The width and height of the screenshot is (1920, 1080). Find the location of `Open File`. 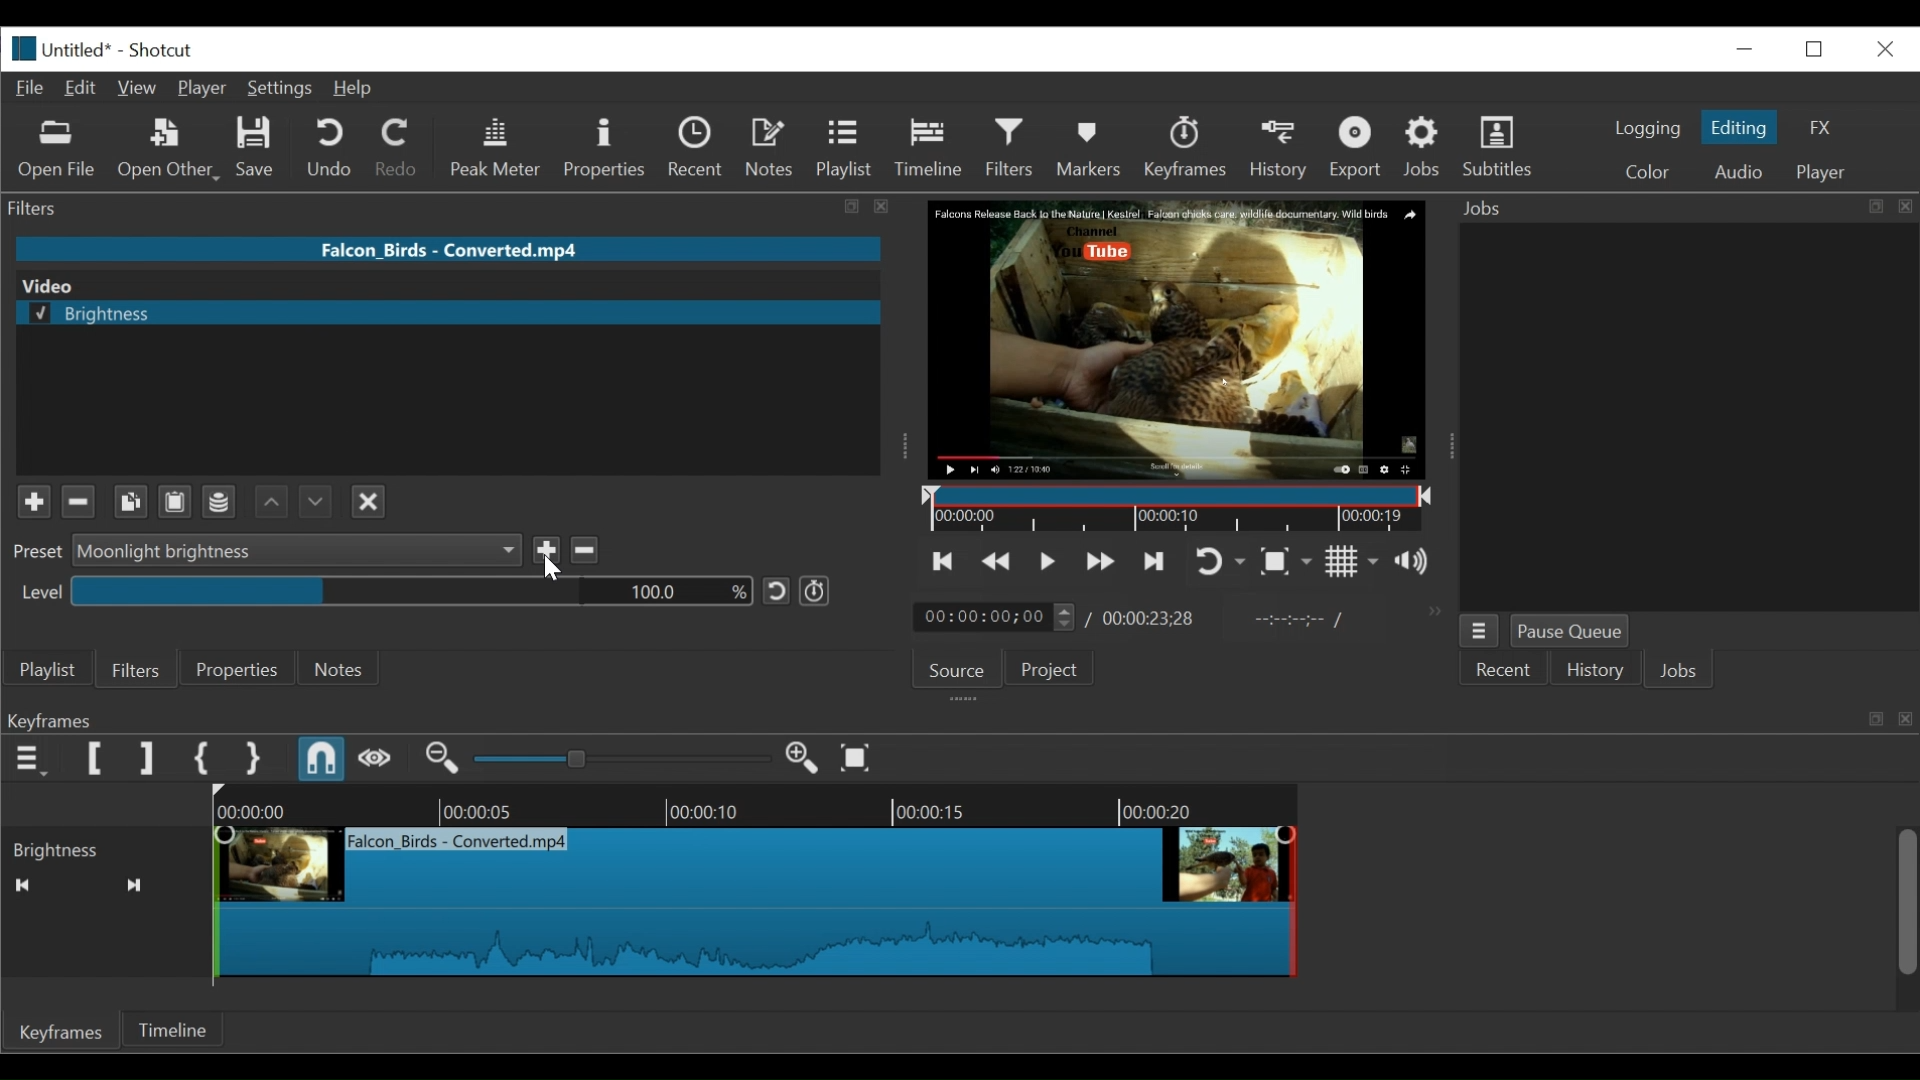

Open File is located at coordinates (58, 151).